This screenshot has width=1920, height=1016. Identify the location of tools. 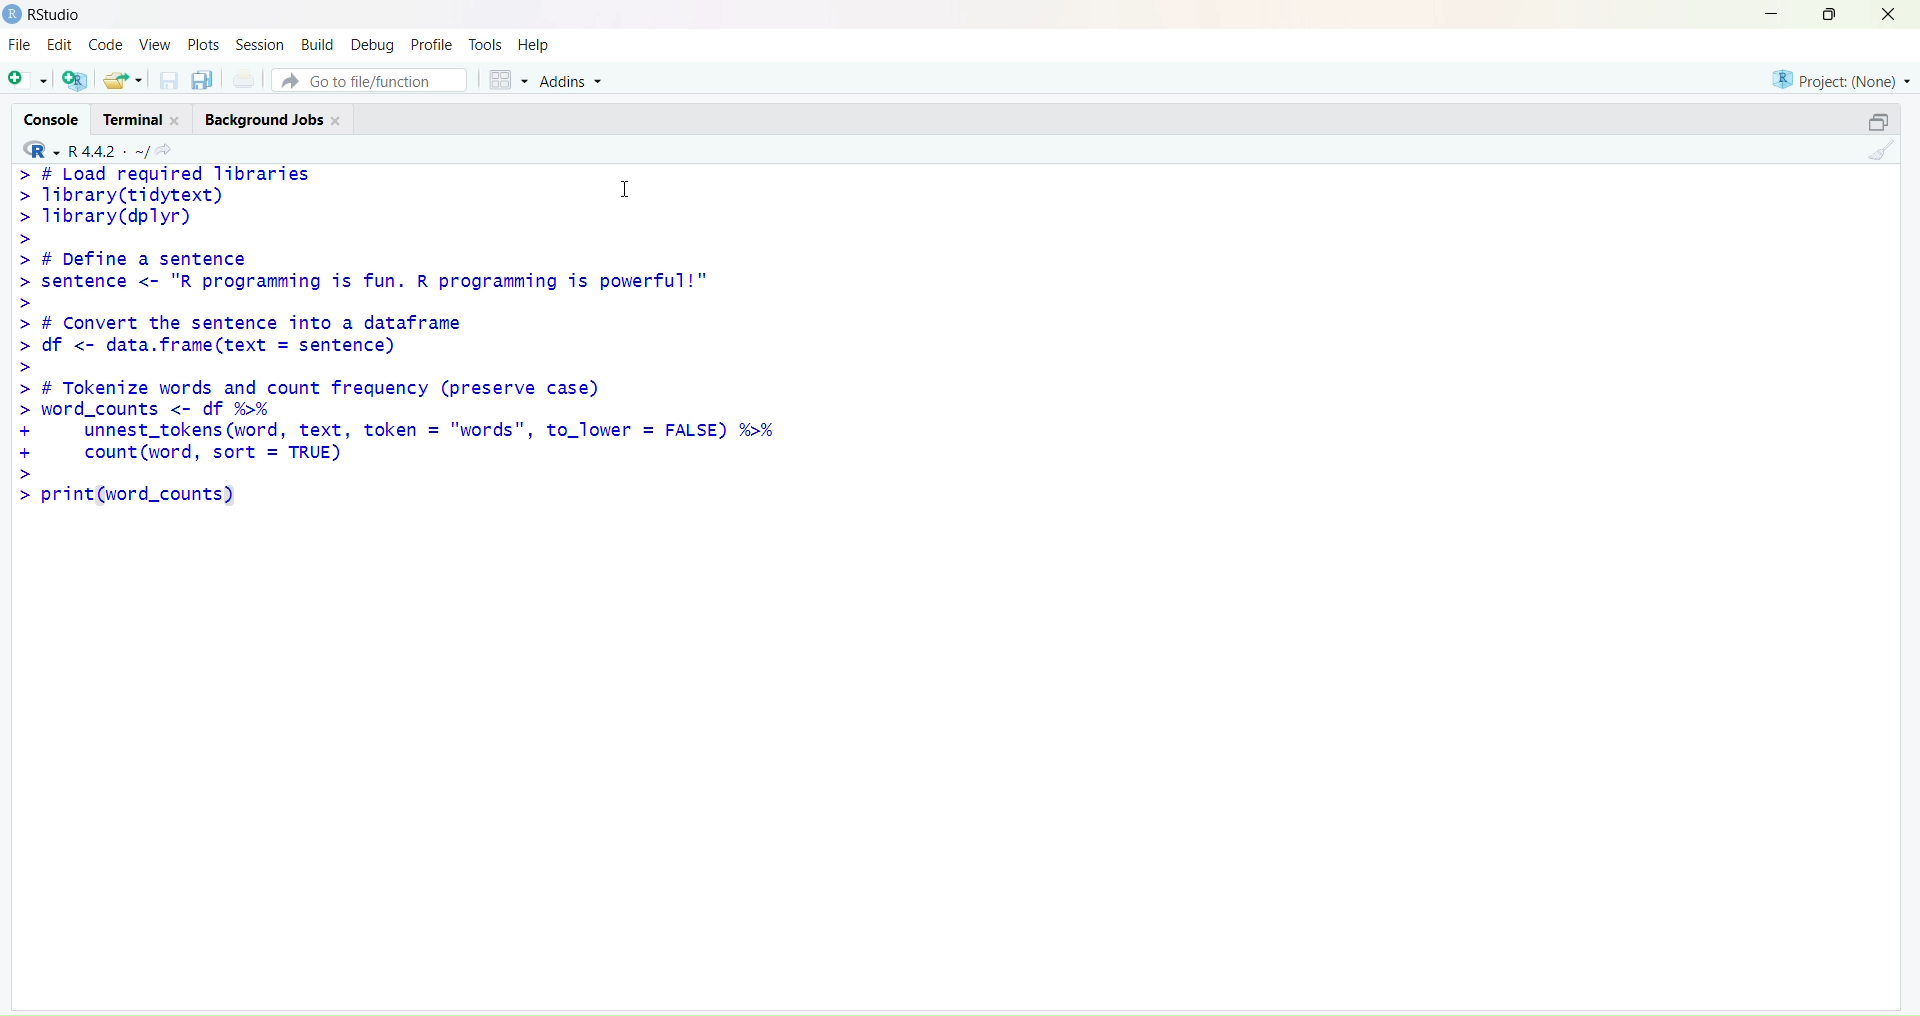
(485, 44).